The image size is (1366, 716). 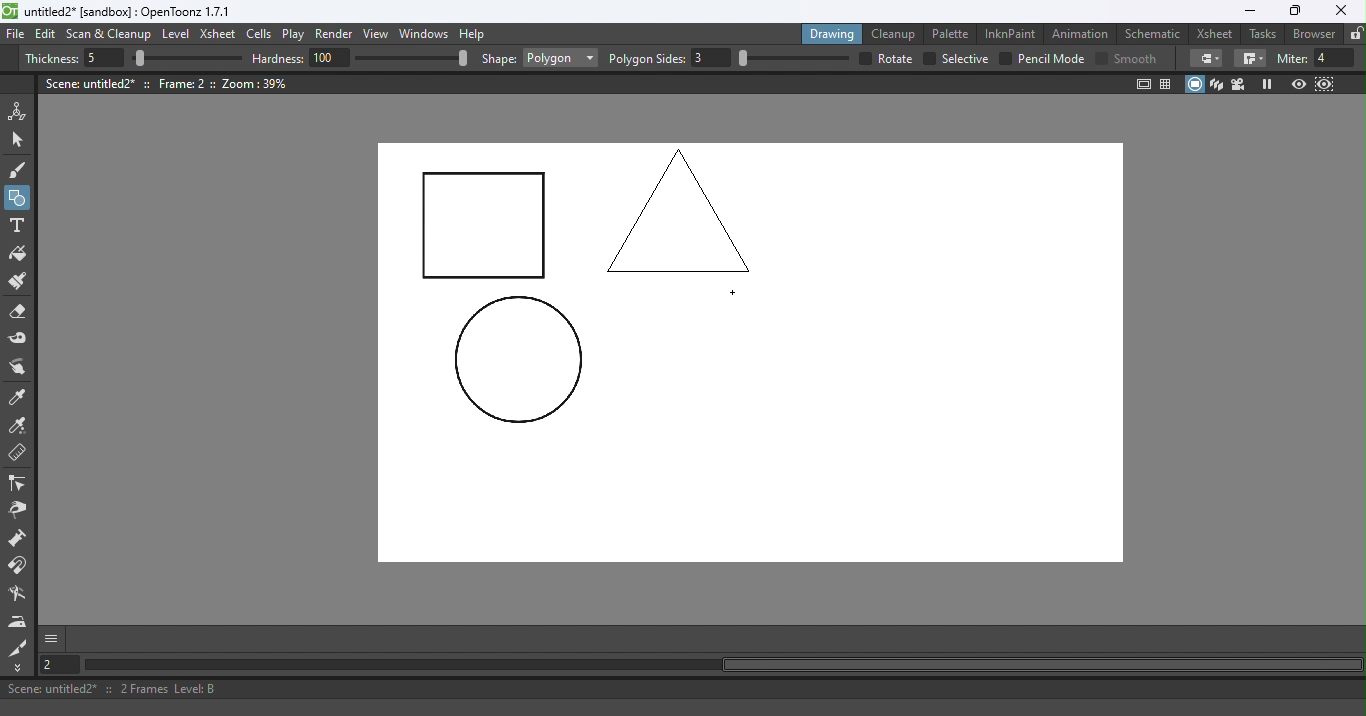 I want to click on checkbox, so click(x=863, y=58).